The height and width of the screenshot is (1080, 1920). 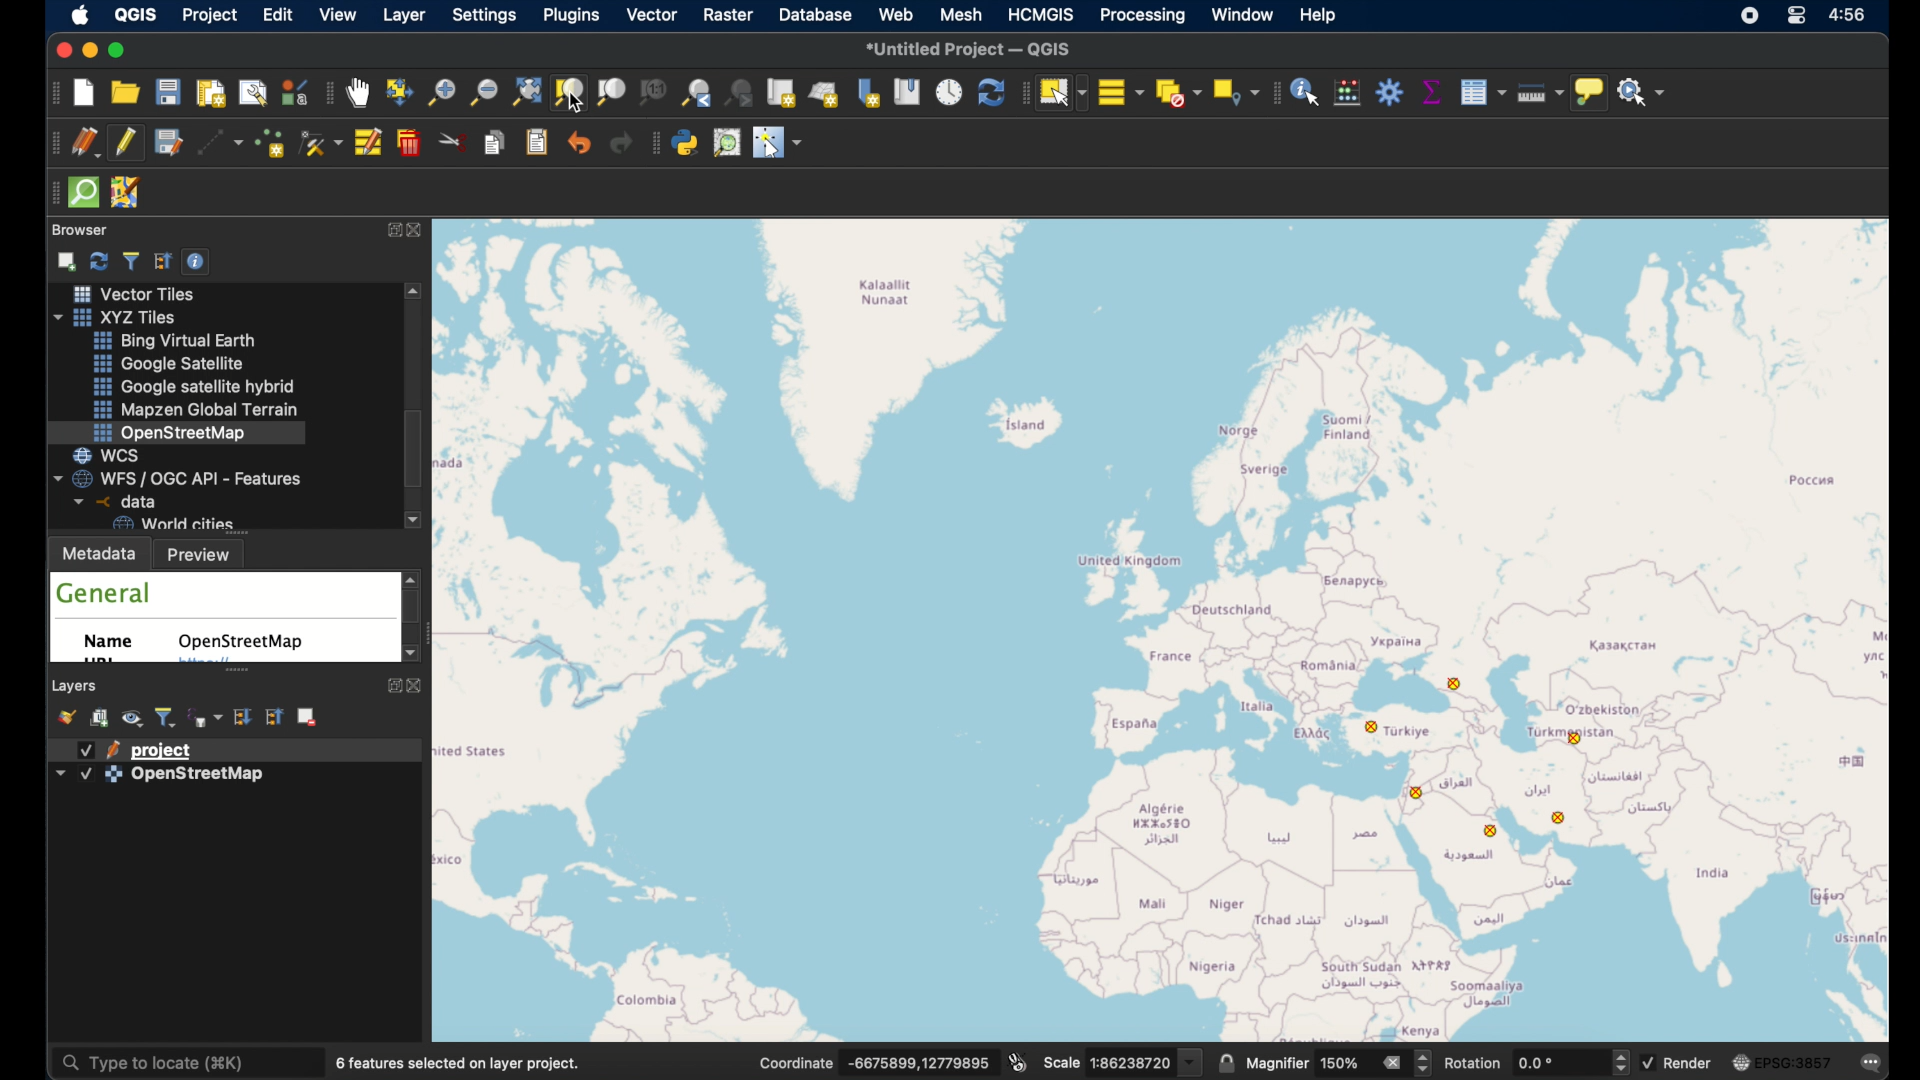 I want to click on expand all, so click(x=242, y=716).